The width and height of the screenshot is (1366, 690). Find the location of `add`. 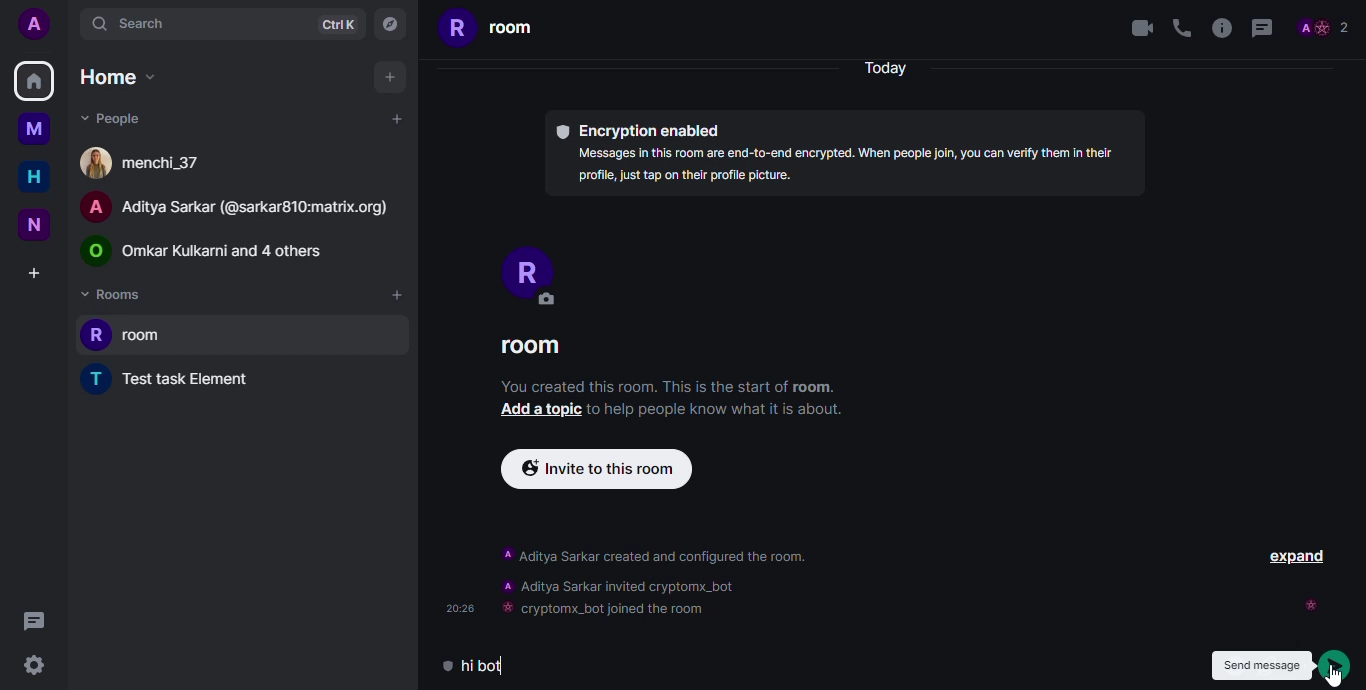

add is located at coordinates (398, 296).